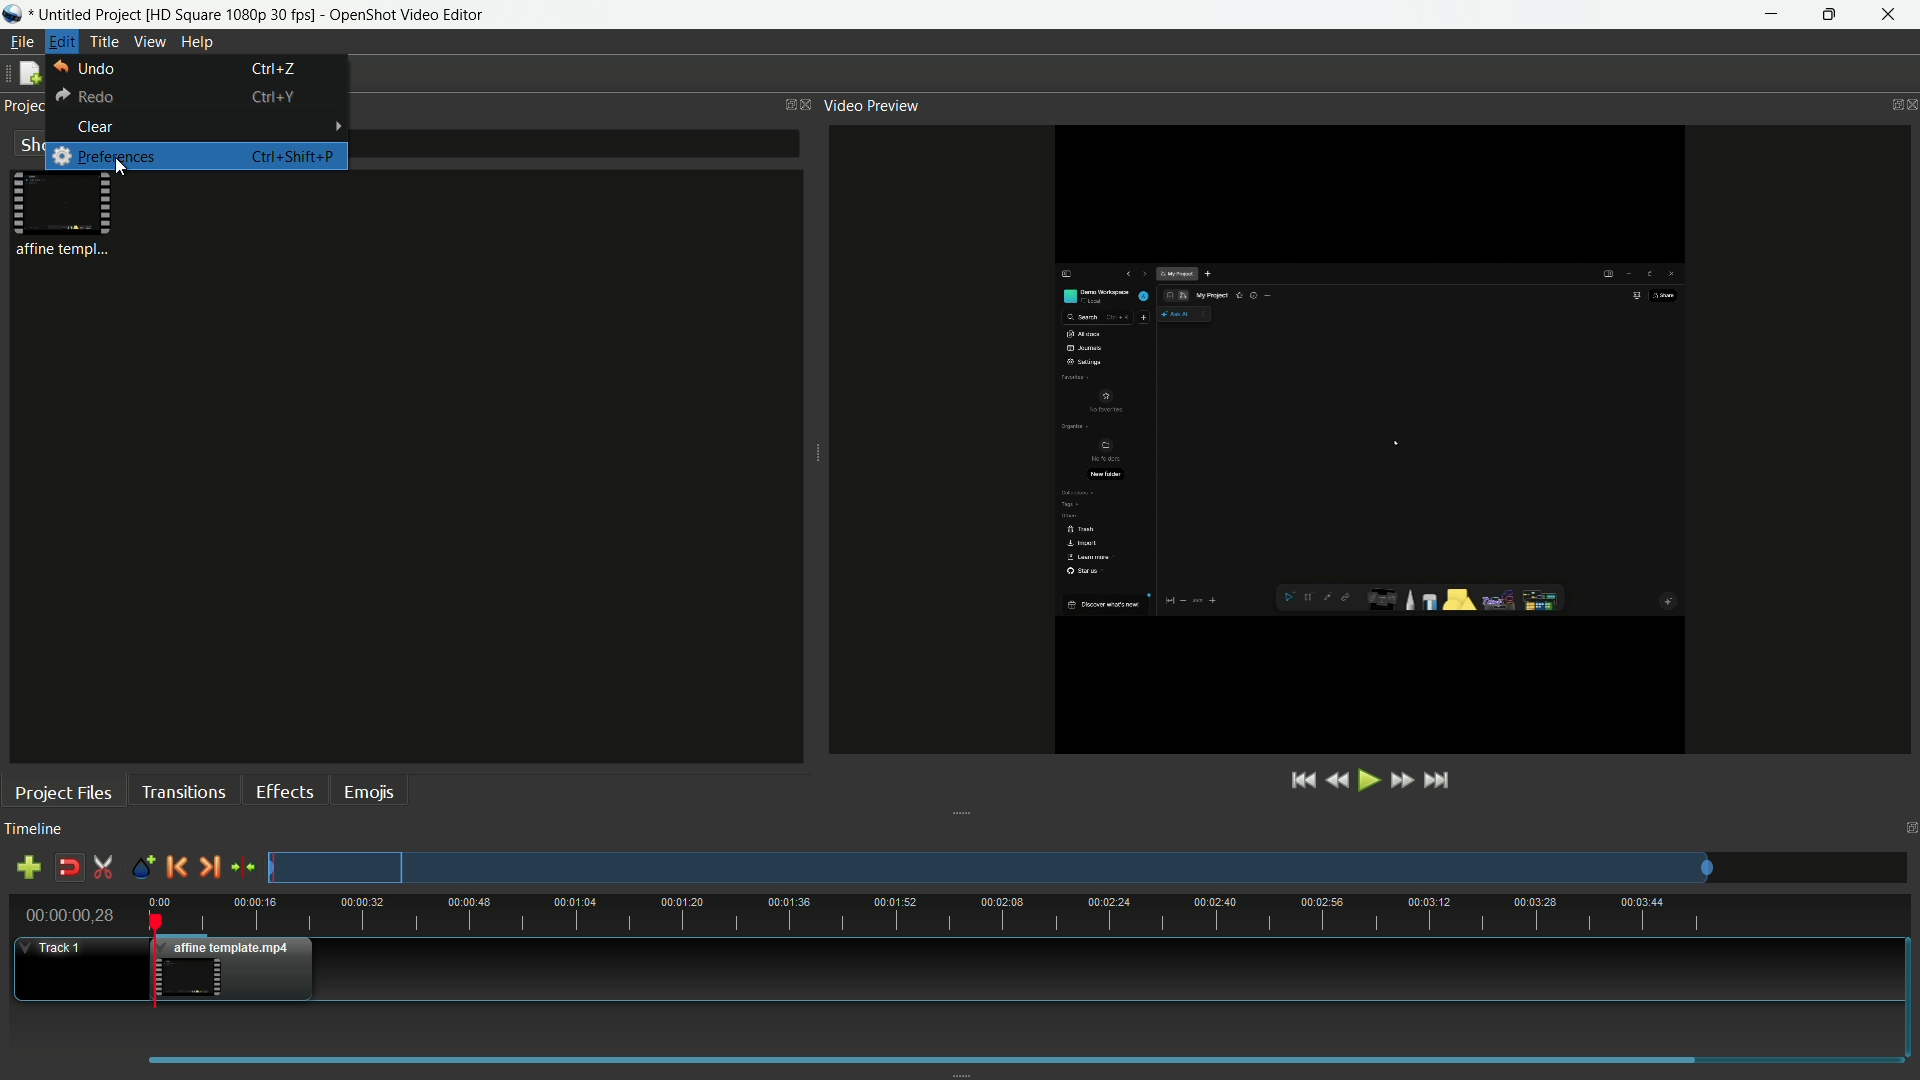 The height and width of the screenshot is (1080, 1920). Describe the element at coordinates (1908, 828) in the screenshot. I see `close timeline` at that location.